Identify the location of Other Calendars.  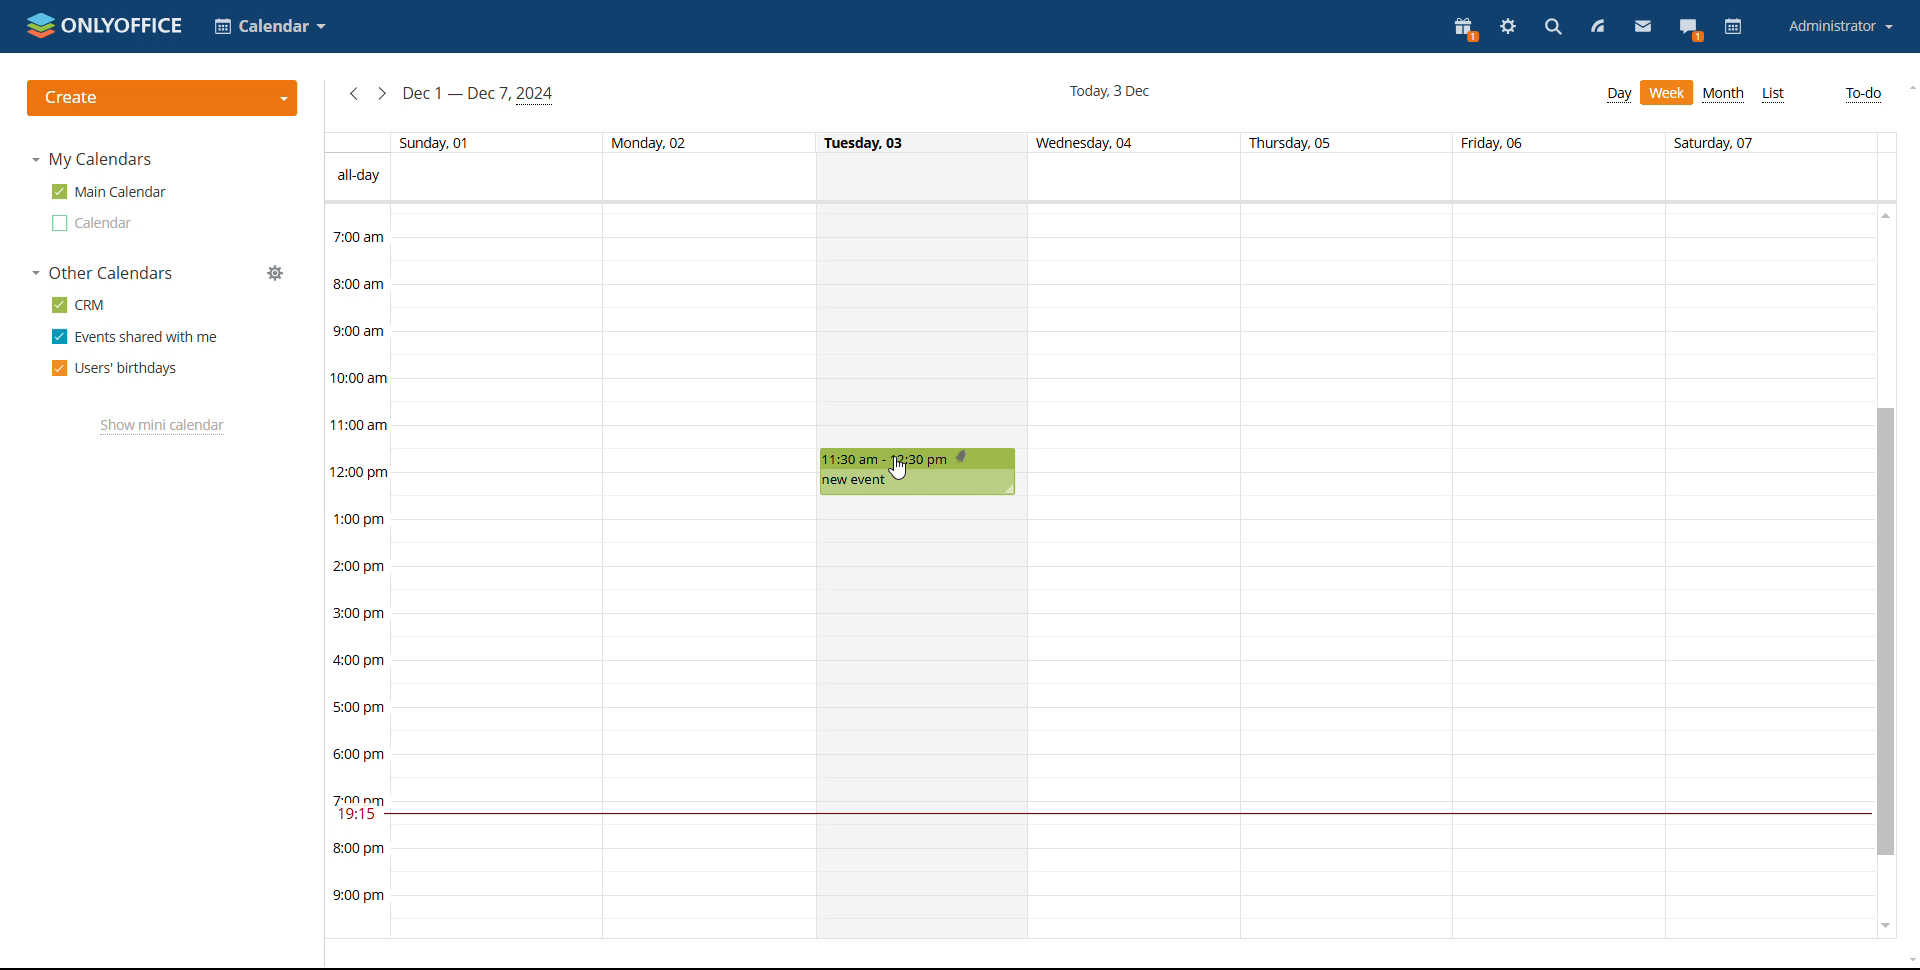
(104, 274).